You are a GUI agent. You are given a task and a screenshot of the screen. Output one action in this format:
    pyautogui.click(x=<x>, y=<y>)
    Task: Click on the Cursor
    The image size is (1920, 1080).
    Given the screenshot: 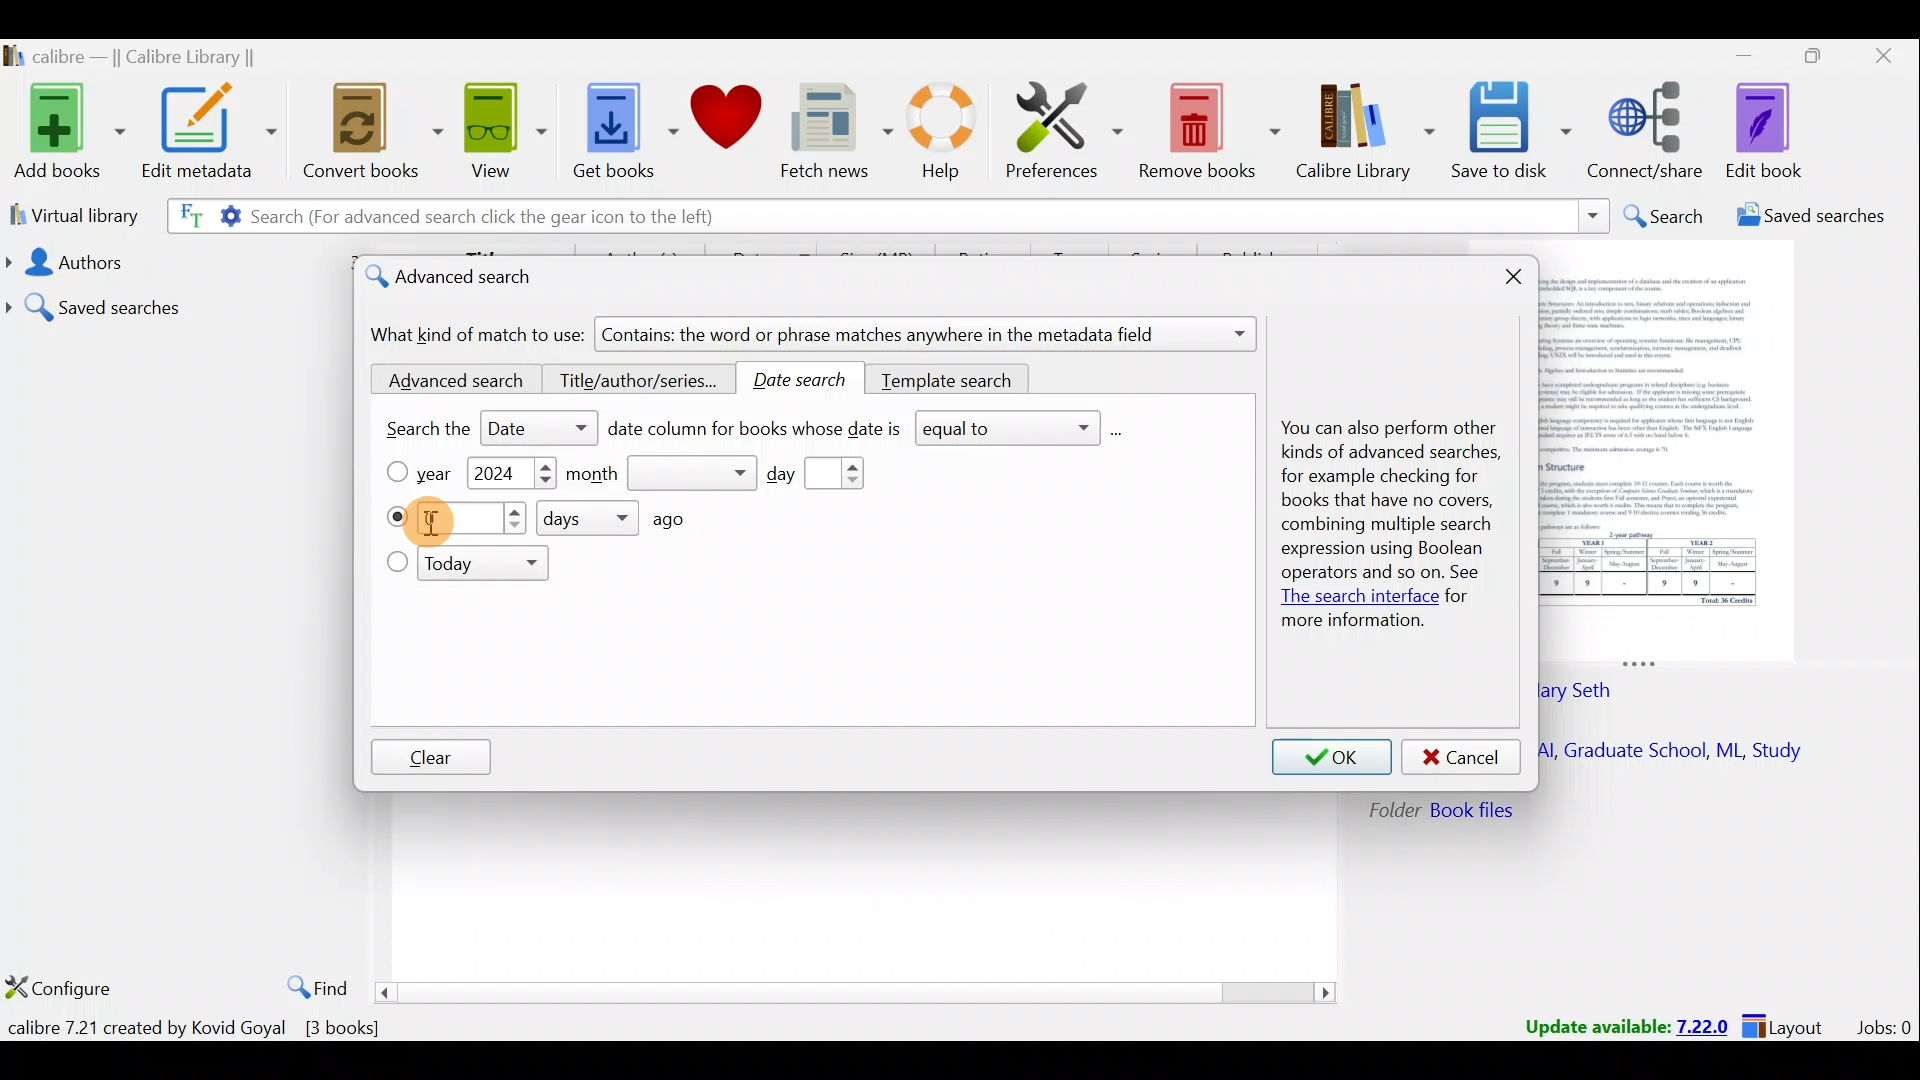 What is the action you would take?
    pyautogui.click(x=438, y=521)
    